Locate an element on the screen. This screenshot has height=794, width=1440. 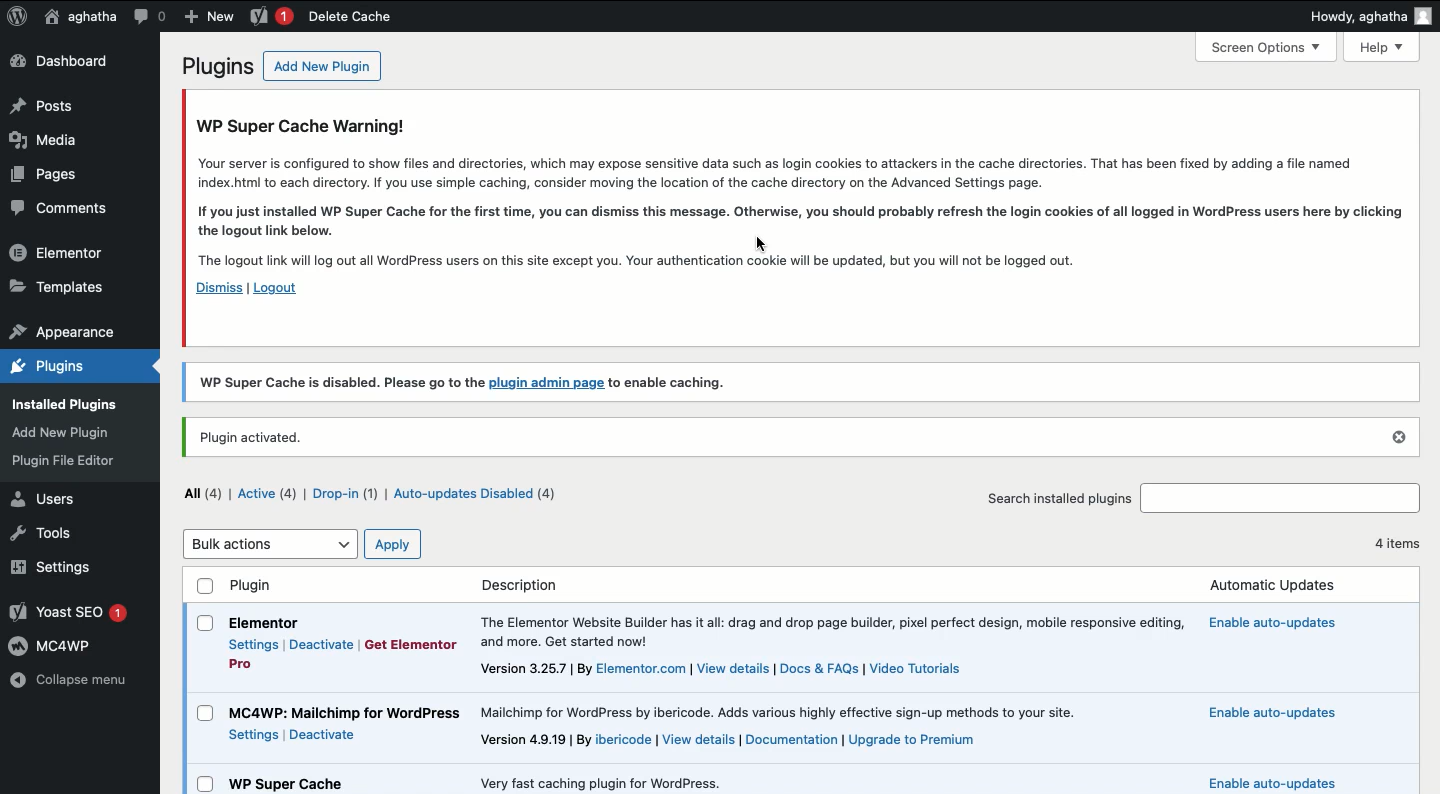
Media is located at coordinates (45, 137).